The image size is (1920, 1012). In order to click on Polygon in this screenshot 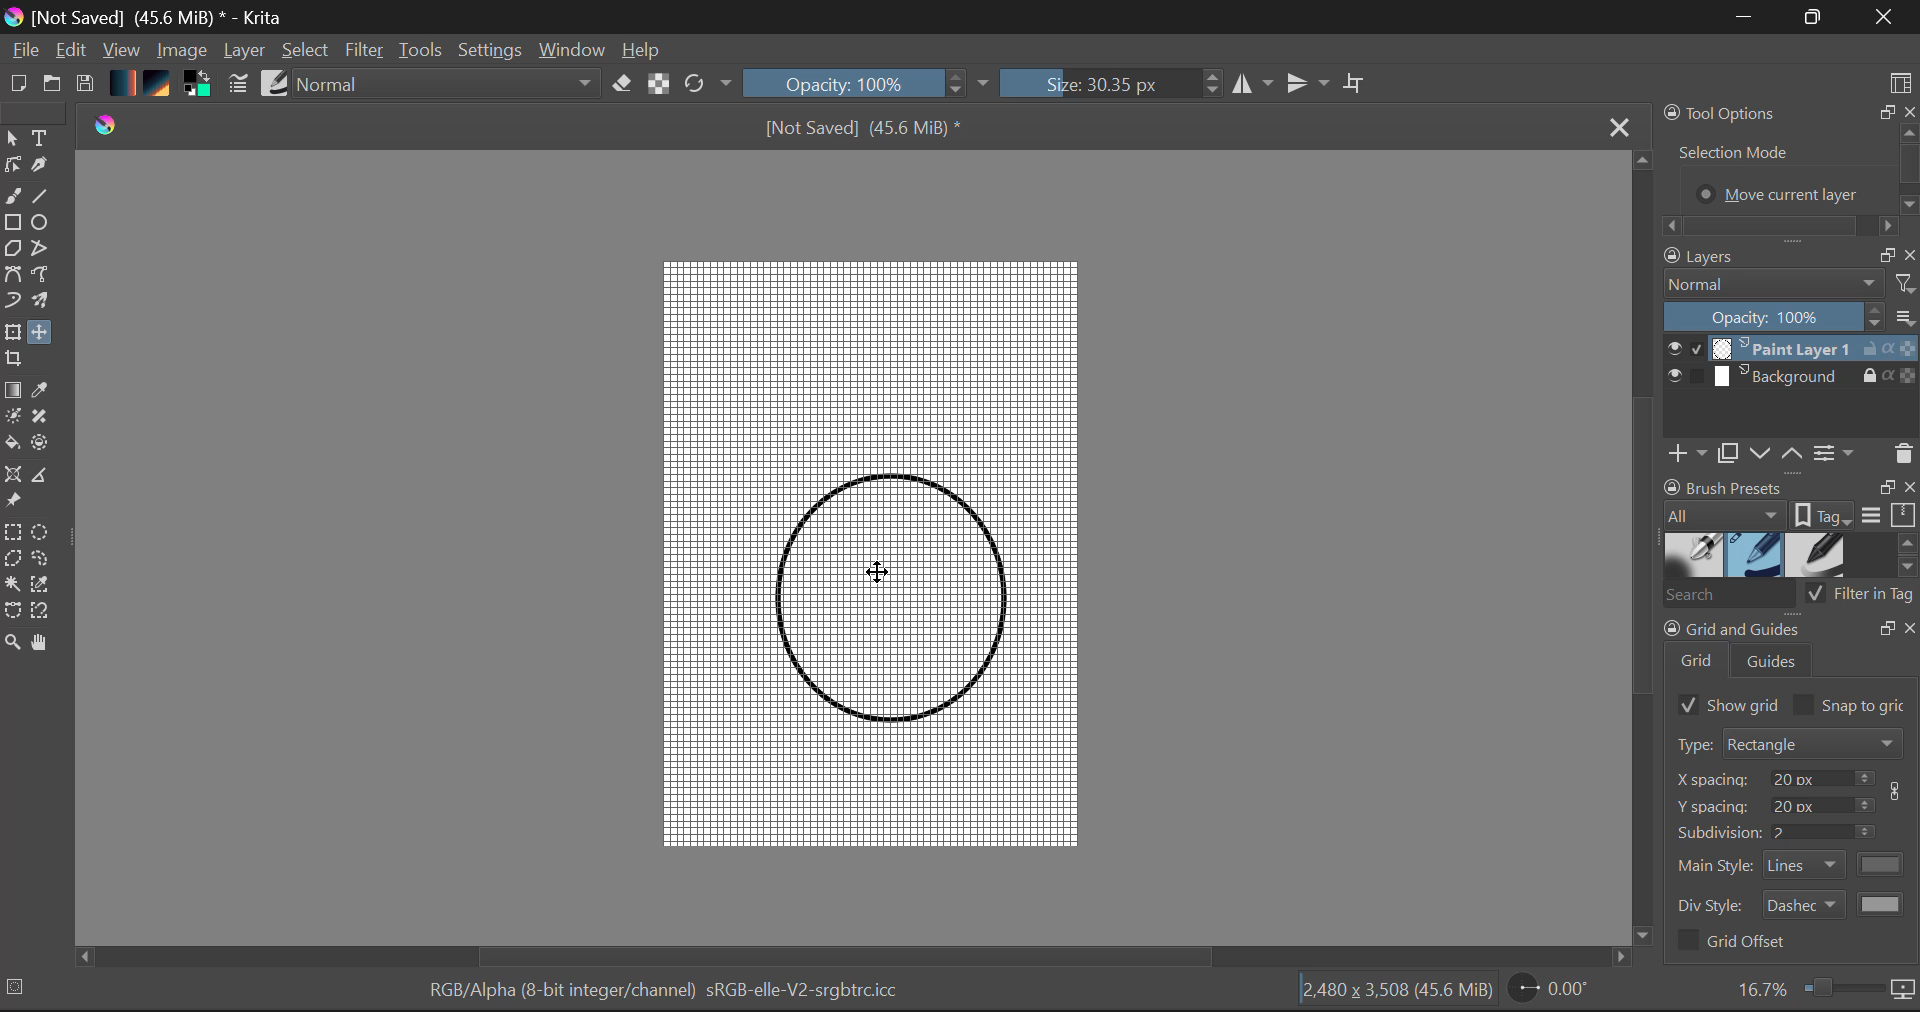, I will do `click(12, 250)`.